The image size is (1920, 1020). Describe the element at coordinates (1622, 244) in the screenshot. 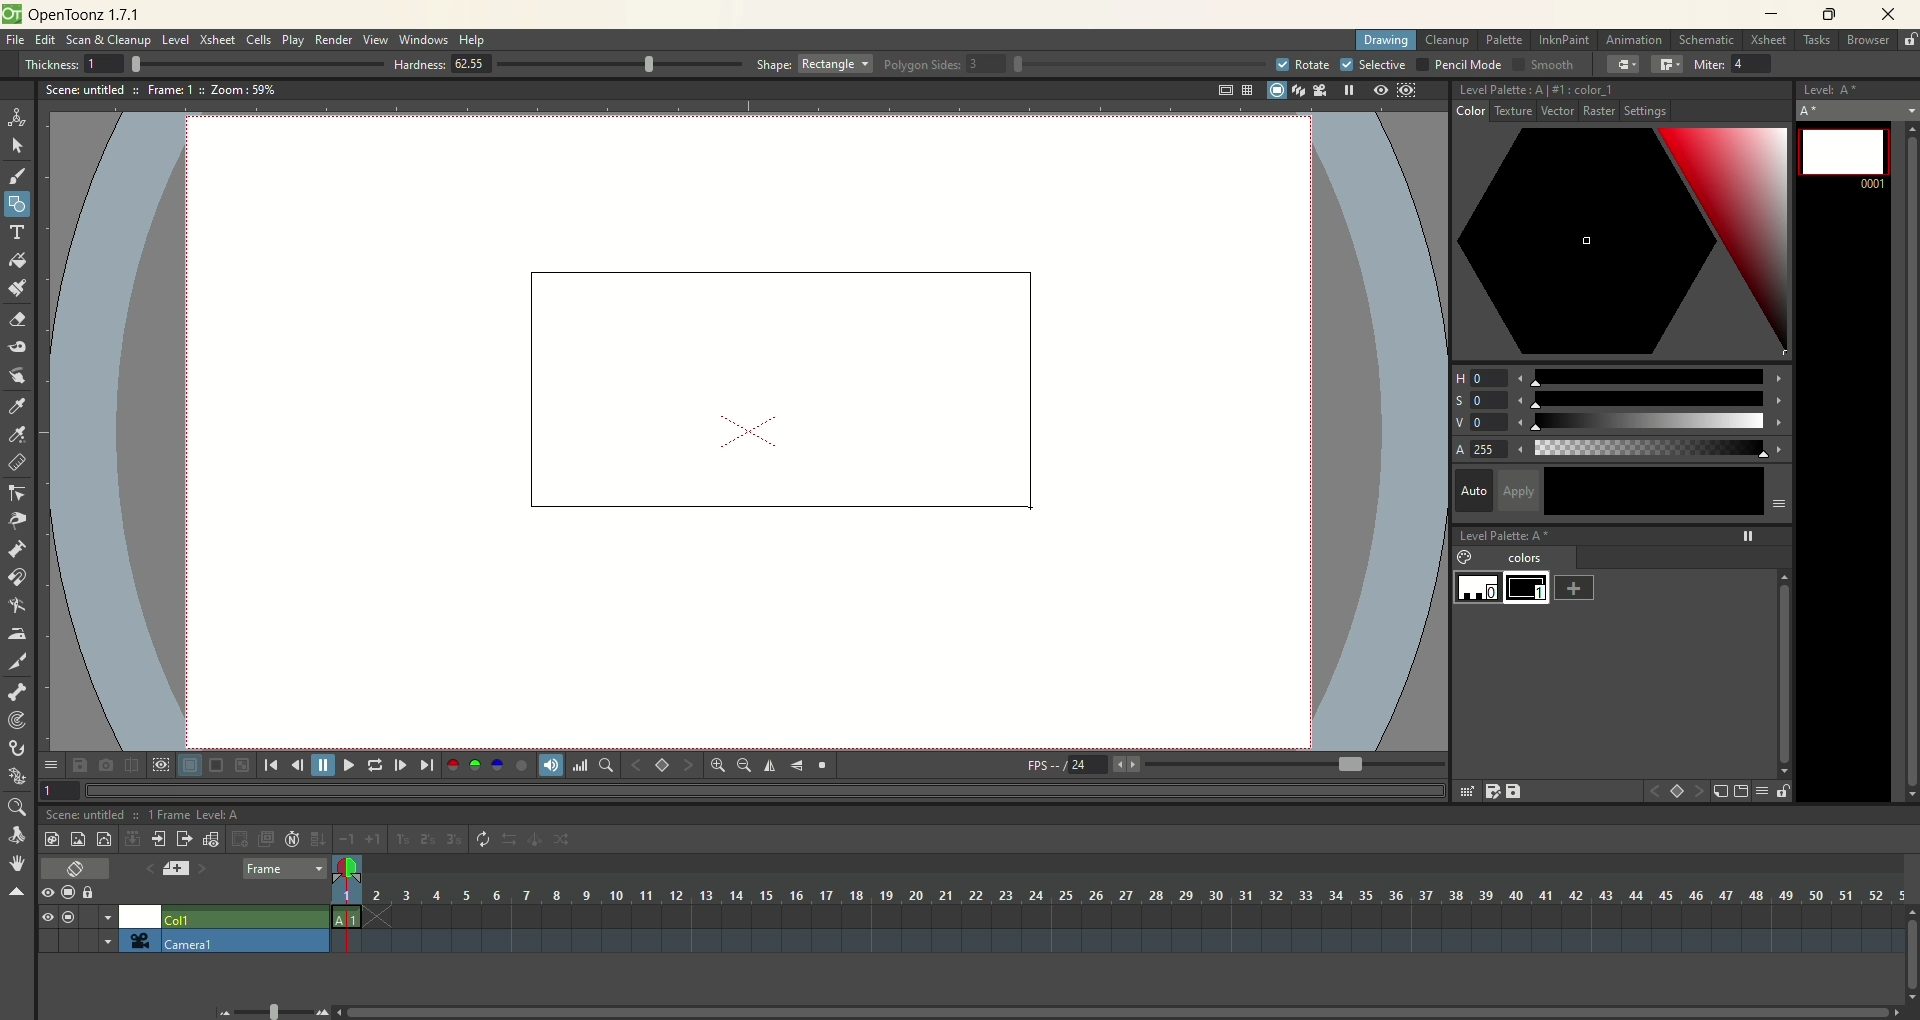

I see `color picker` at that location.